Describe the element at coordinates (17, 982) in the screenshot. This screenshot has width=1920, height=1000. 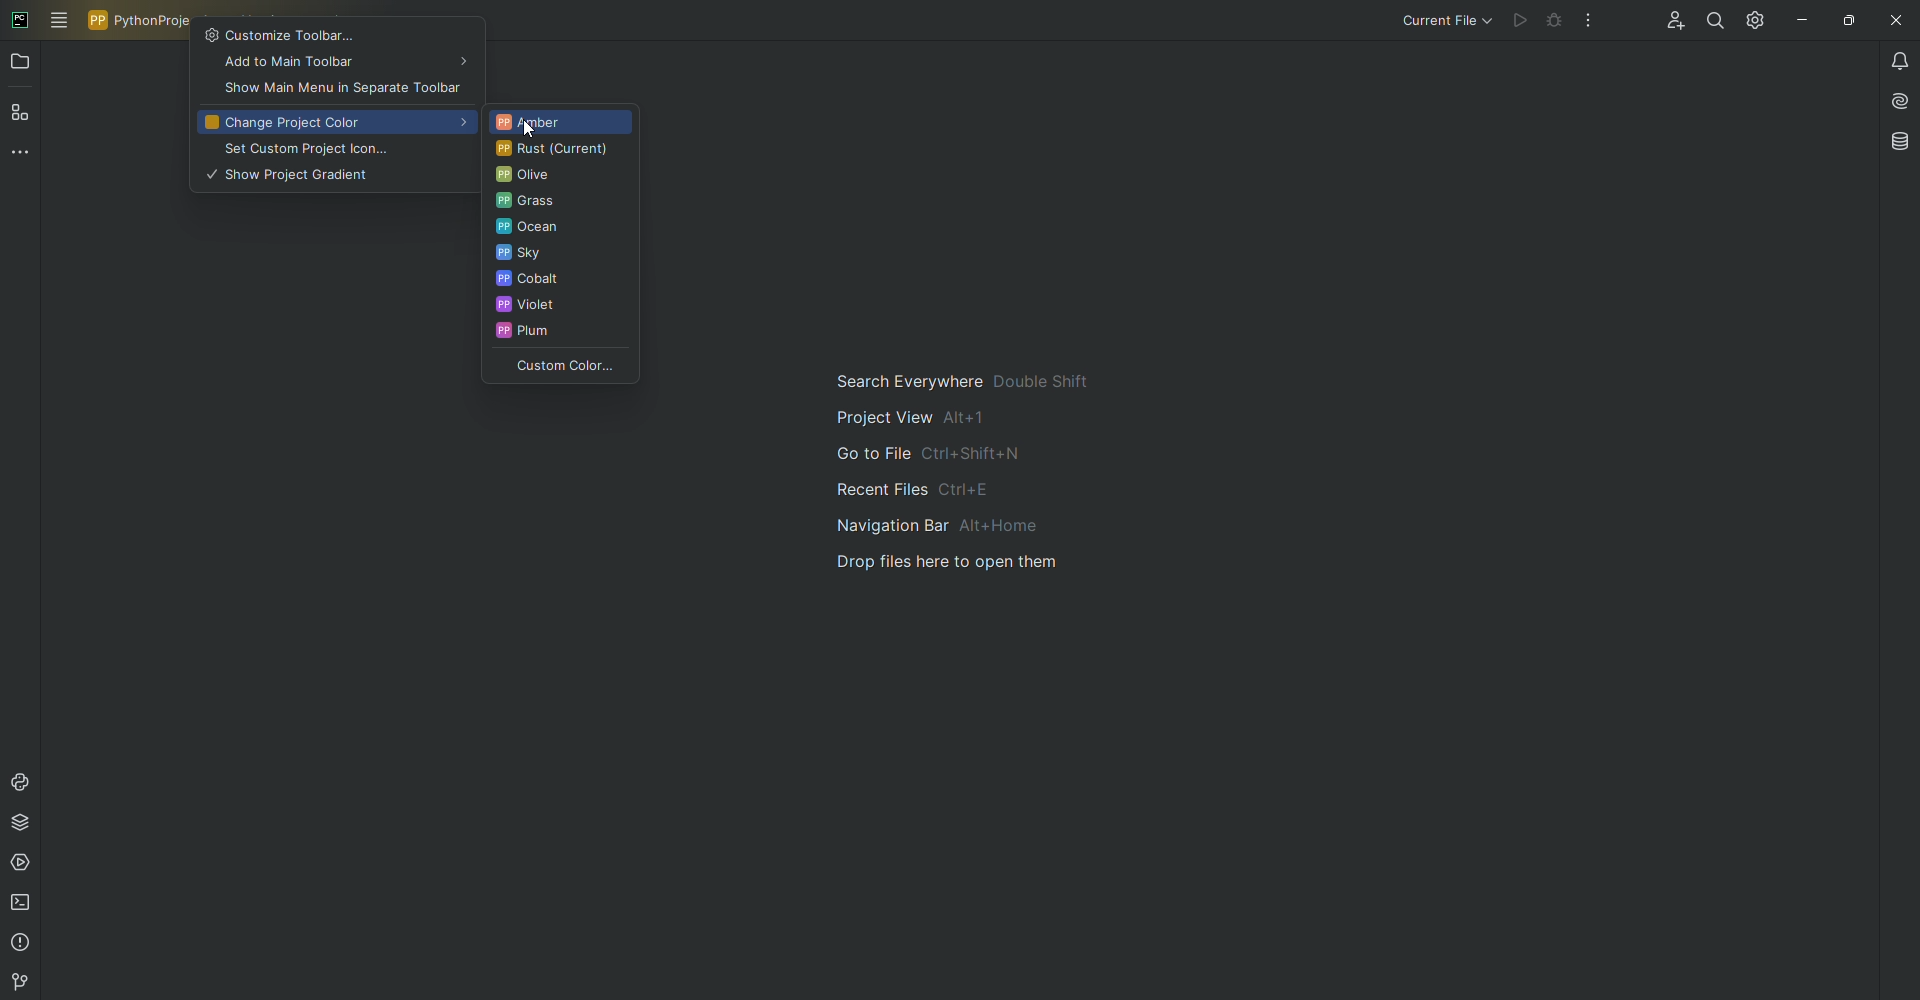
I see `Version Control` at that location.